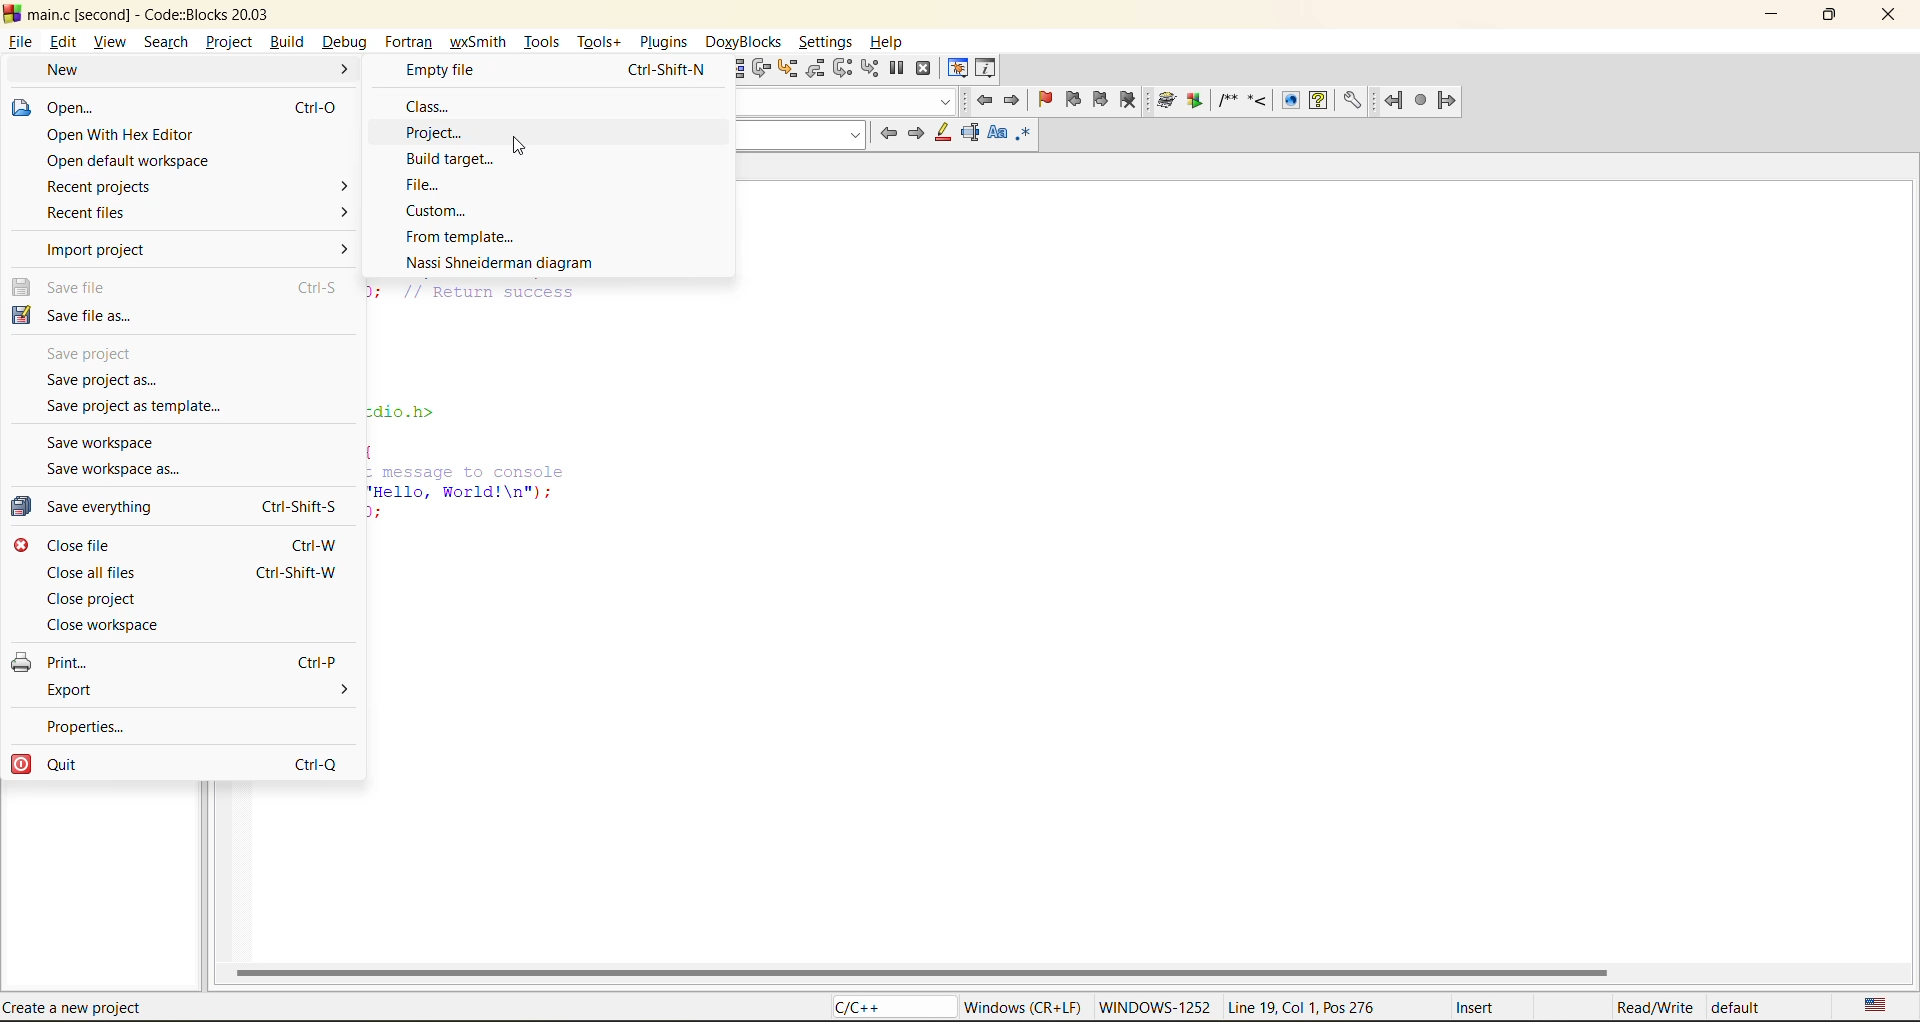 The height and width of the screenshot is (1022, 1920). Describe the element at coordinates (843, 67) in the screenshot. I see `next instruction` at that location.